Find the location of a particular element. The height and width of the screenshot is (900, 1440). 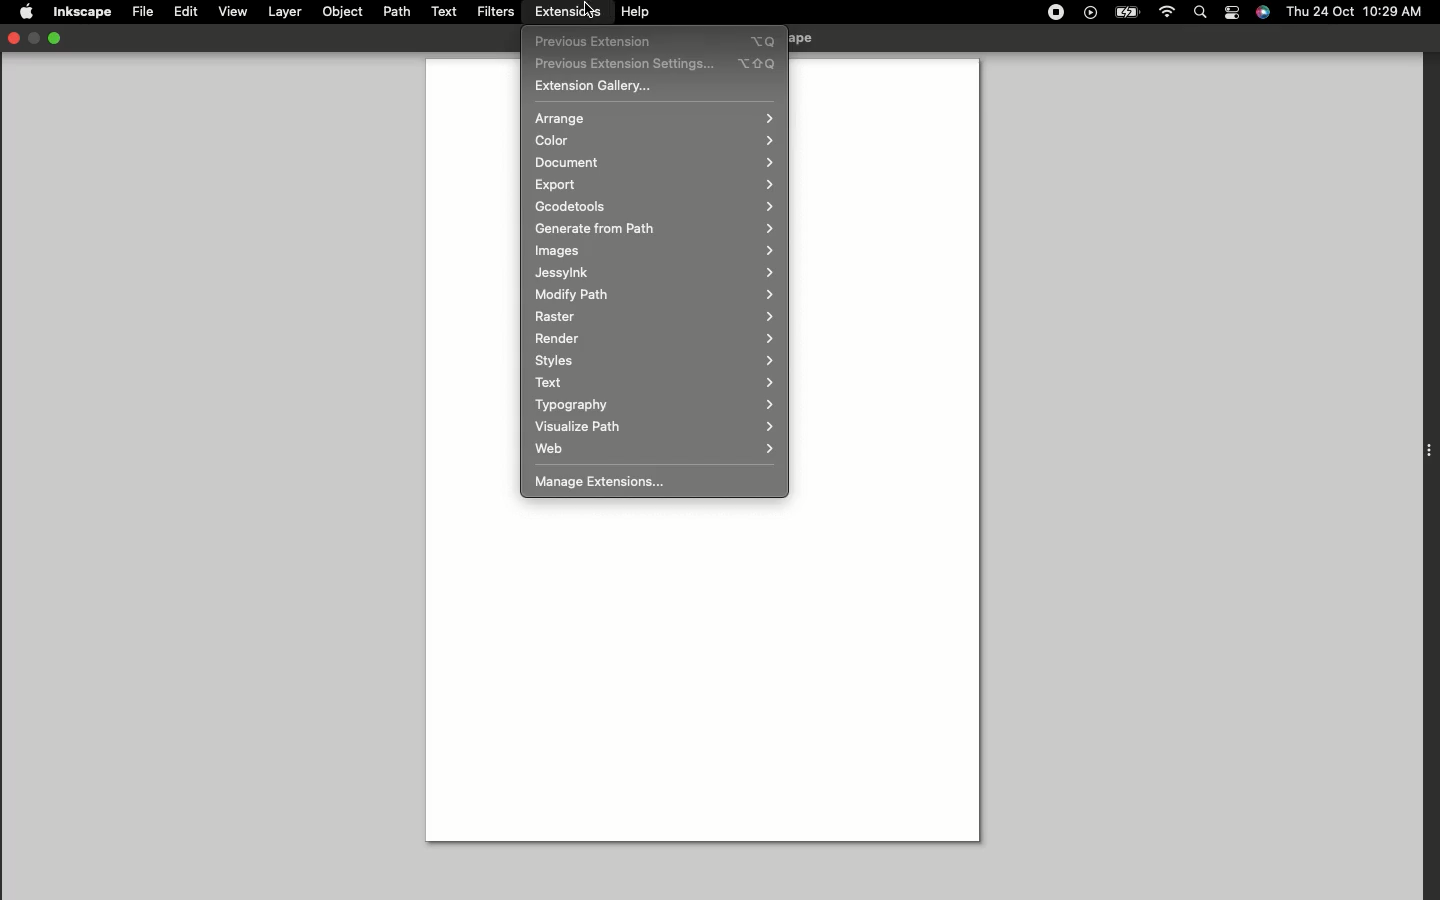

Extension is located at coordinates (1430, 443).